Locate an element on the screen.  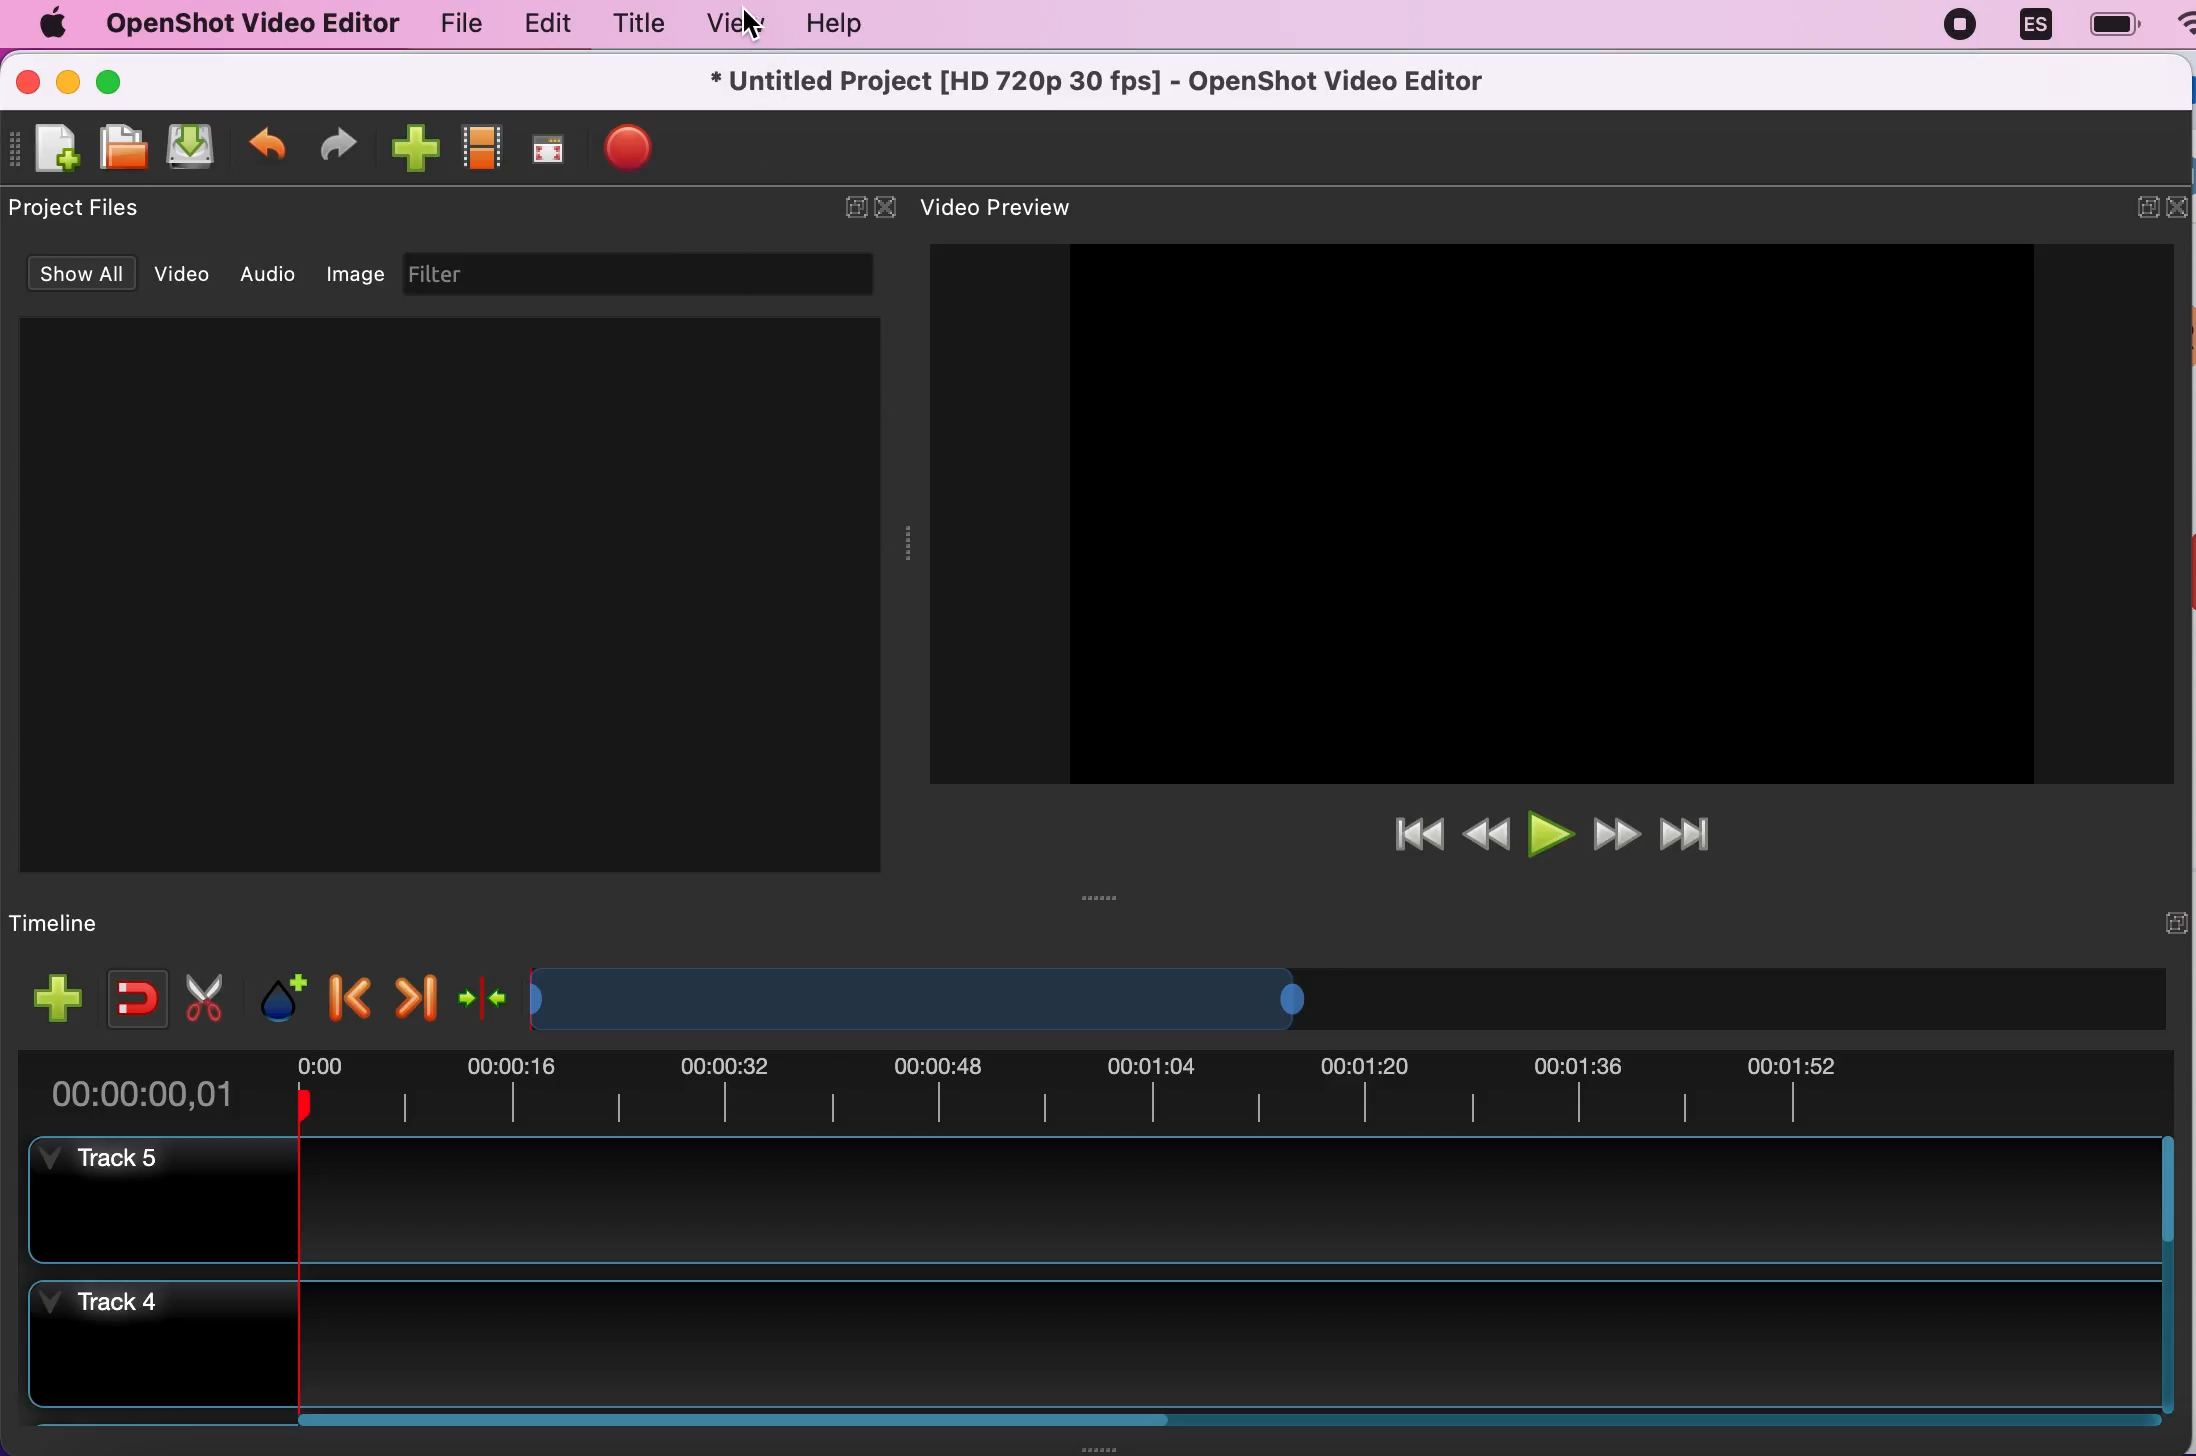
video preview is located at coordinates (1025, 206).